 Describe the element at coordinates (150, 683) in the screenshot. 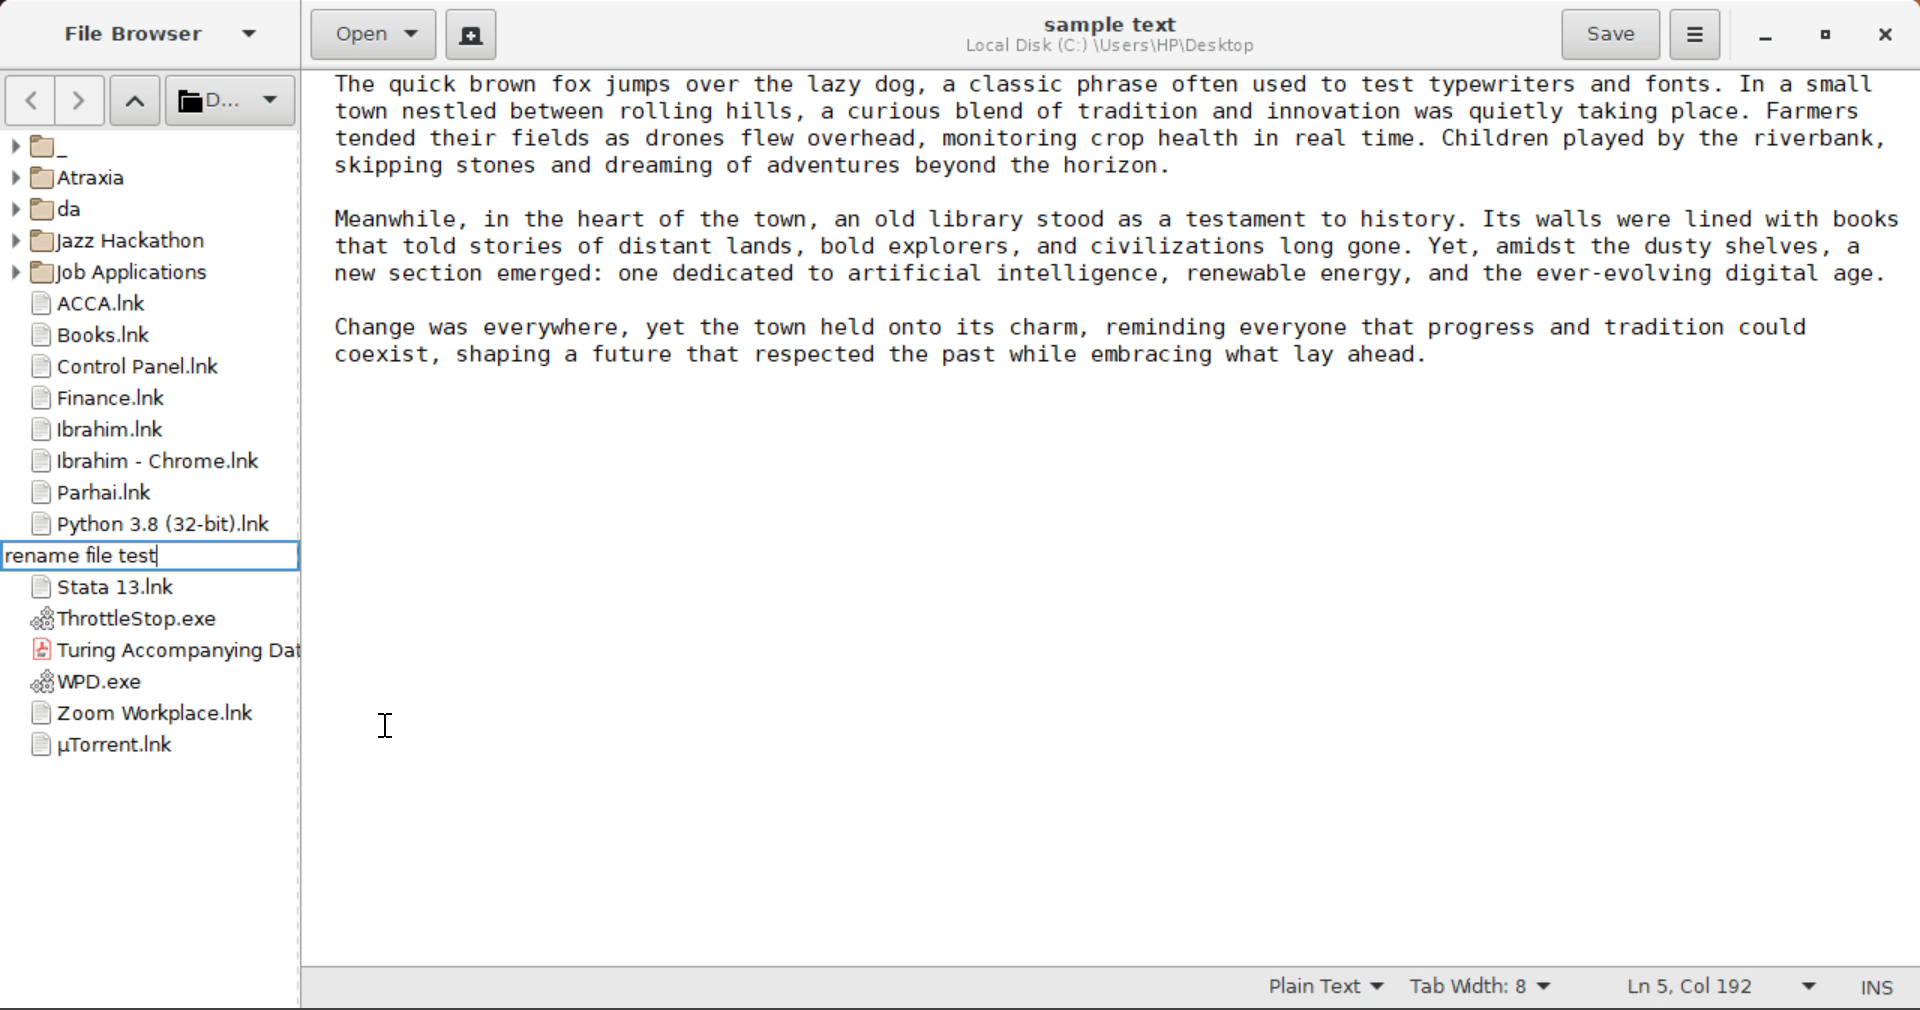

I see `WPD Application` at that location.